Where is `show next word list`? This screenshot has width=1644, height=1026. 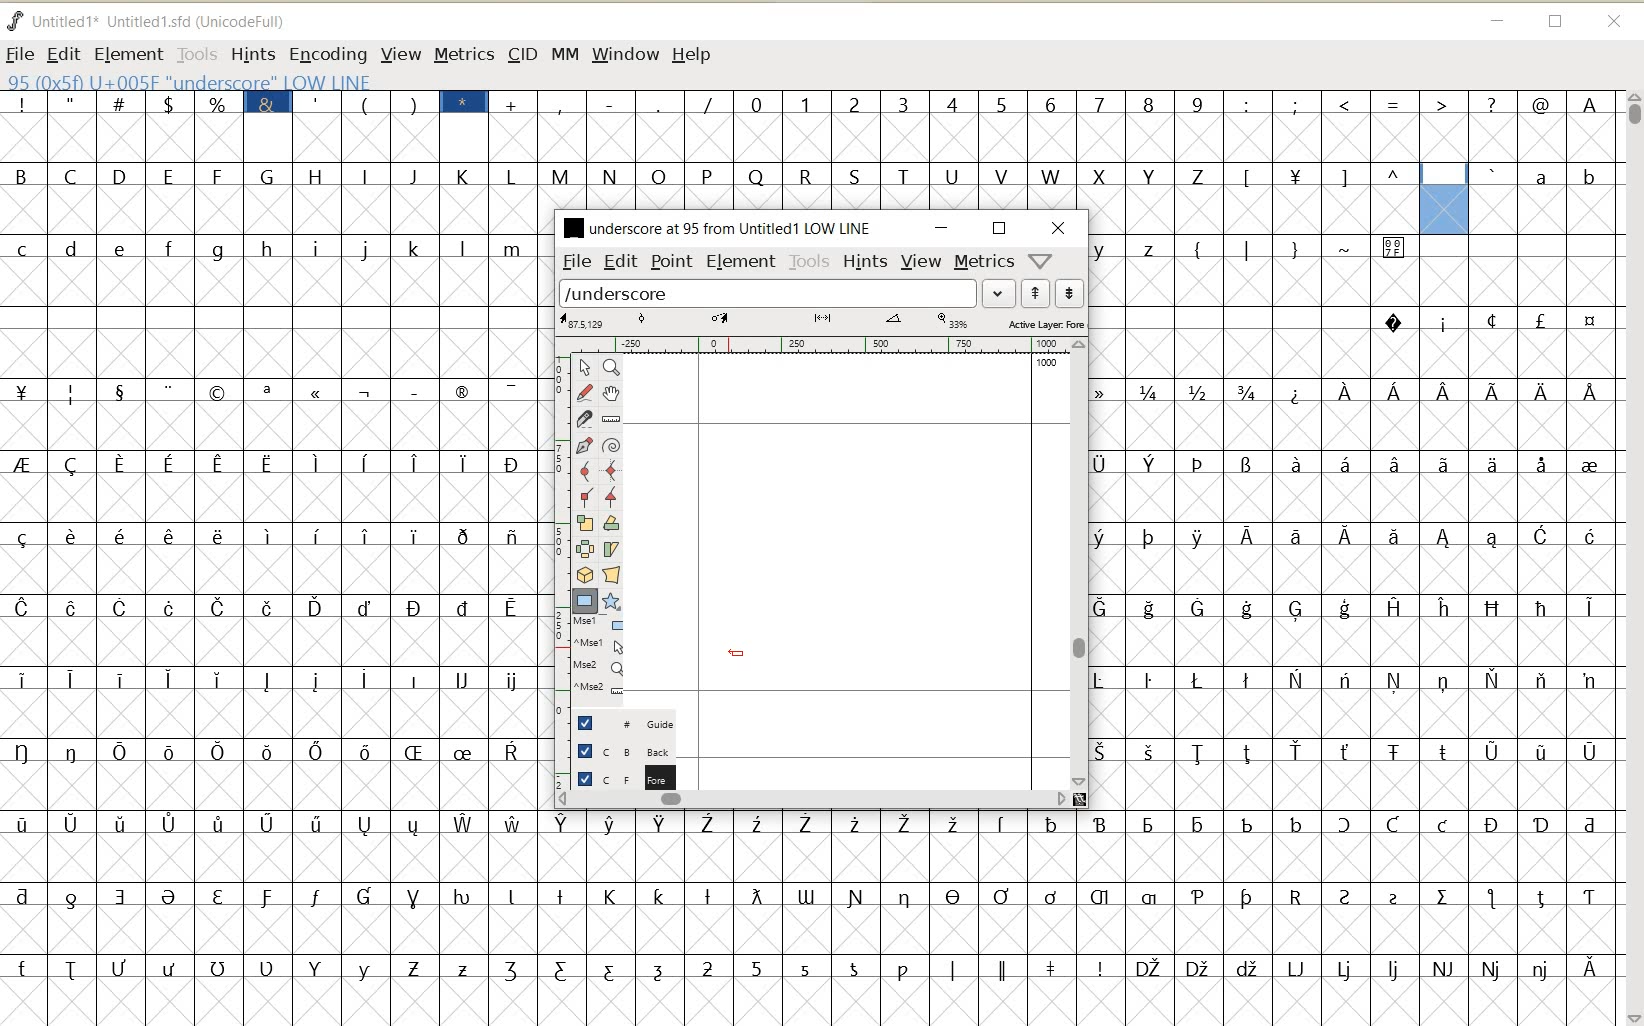 show next word list is located at coordinates (1070, 293).